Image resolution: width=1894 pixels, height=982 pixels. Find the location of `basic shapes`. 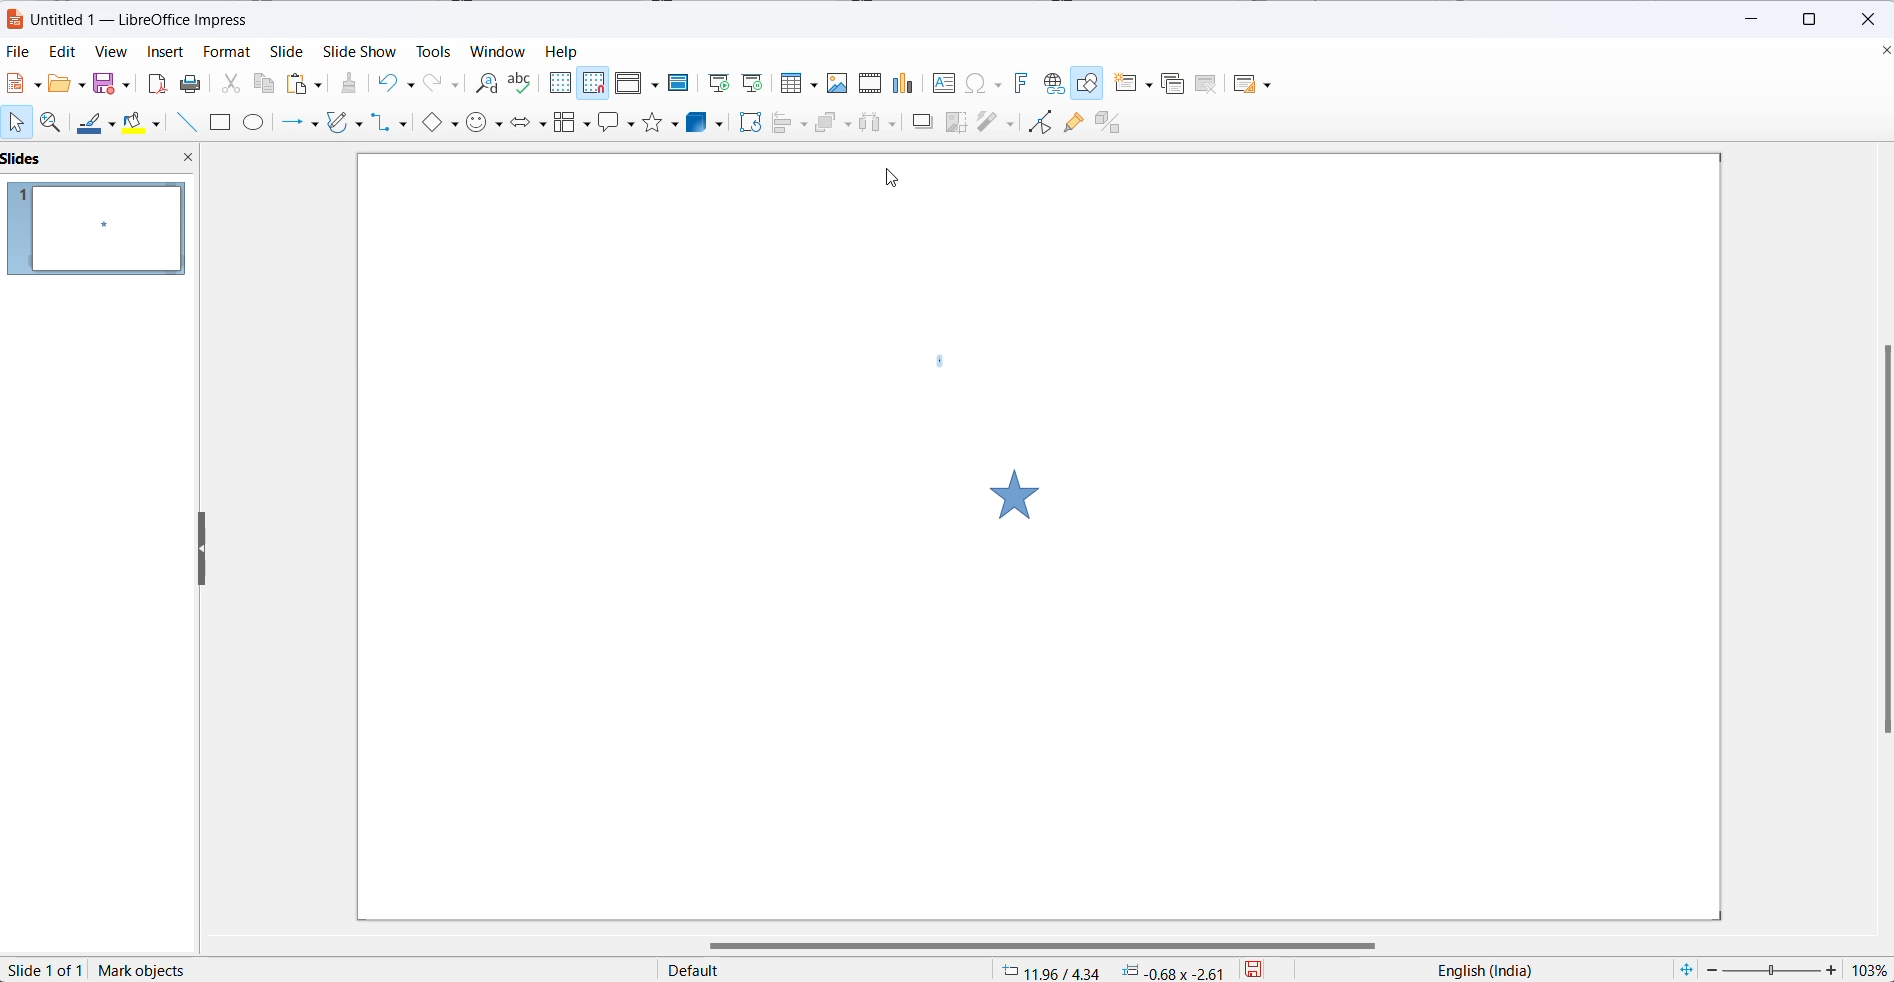

basic shapes is located at coordinates (443, 124).